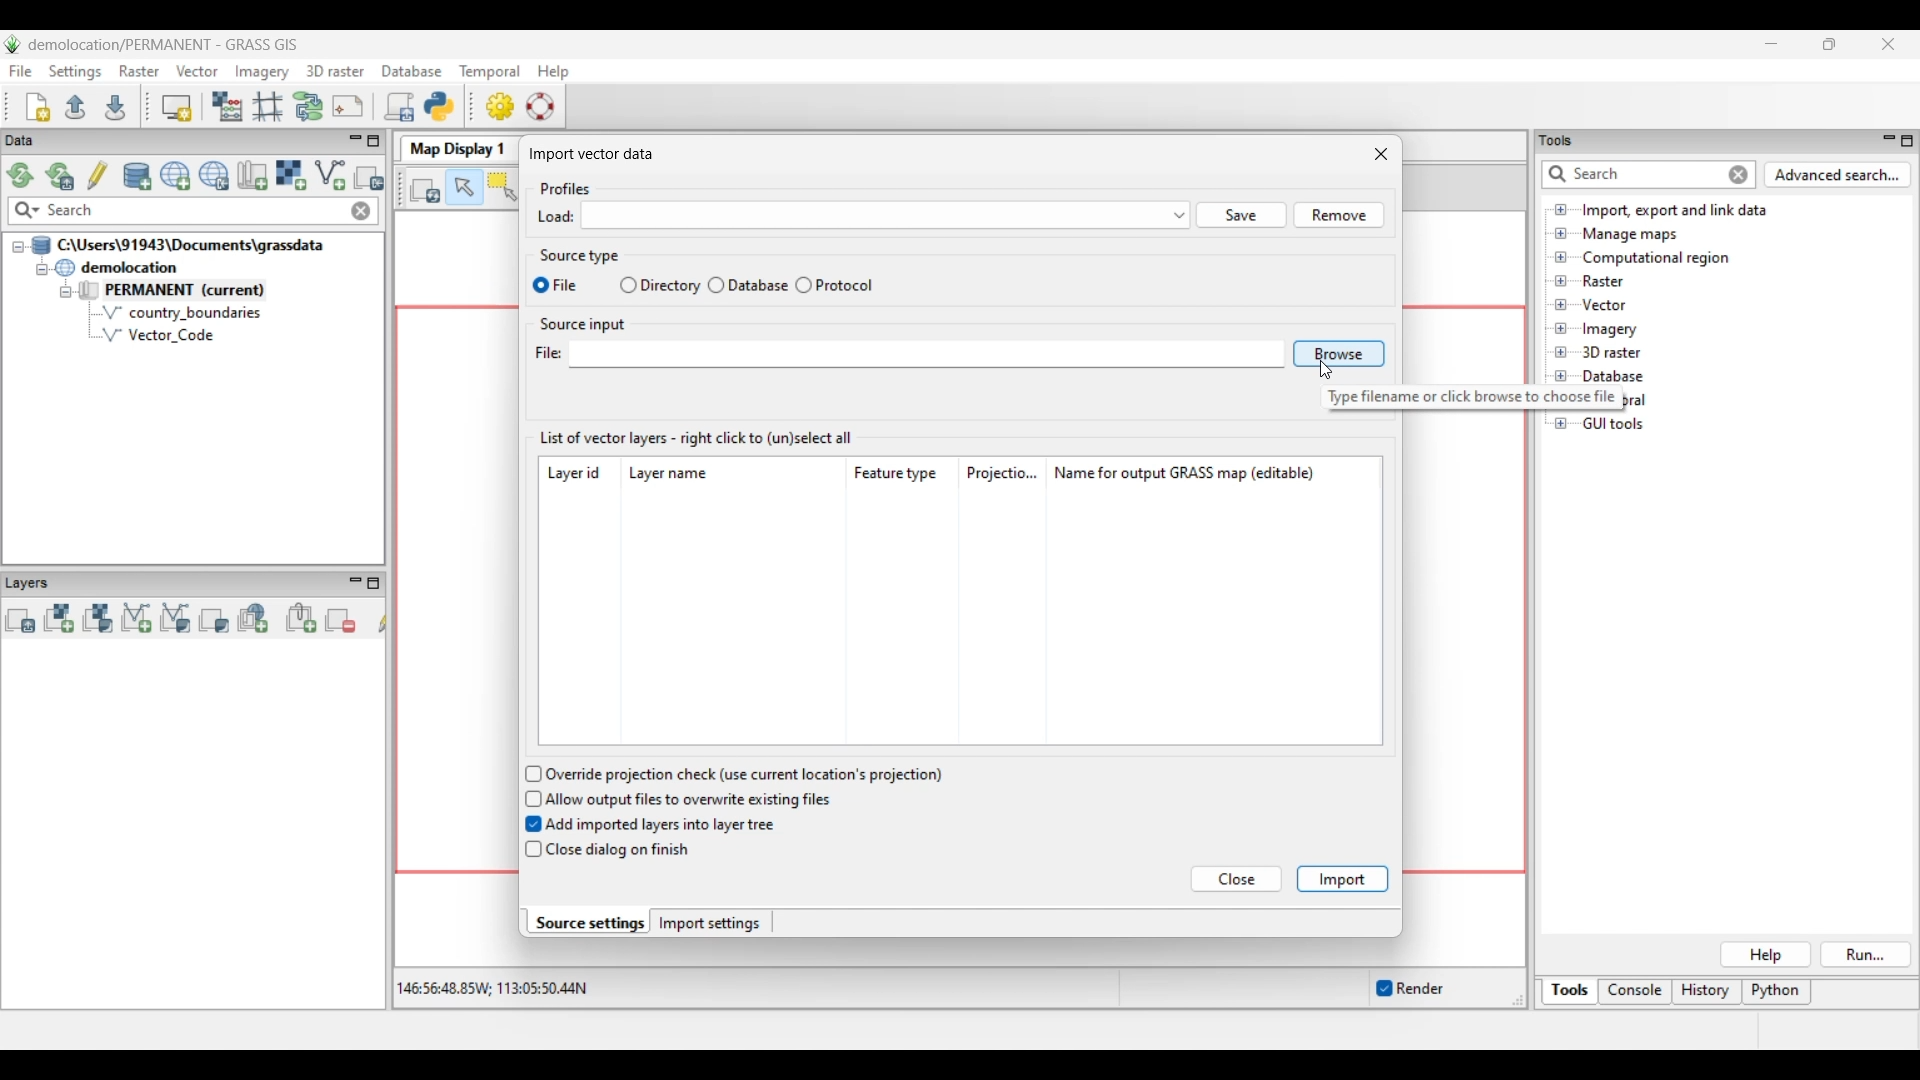 The width and height of the screenshot is (1920, 1080). Describe the element at coordinates (803, 285) in the screenshot. I see `select` at that location.